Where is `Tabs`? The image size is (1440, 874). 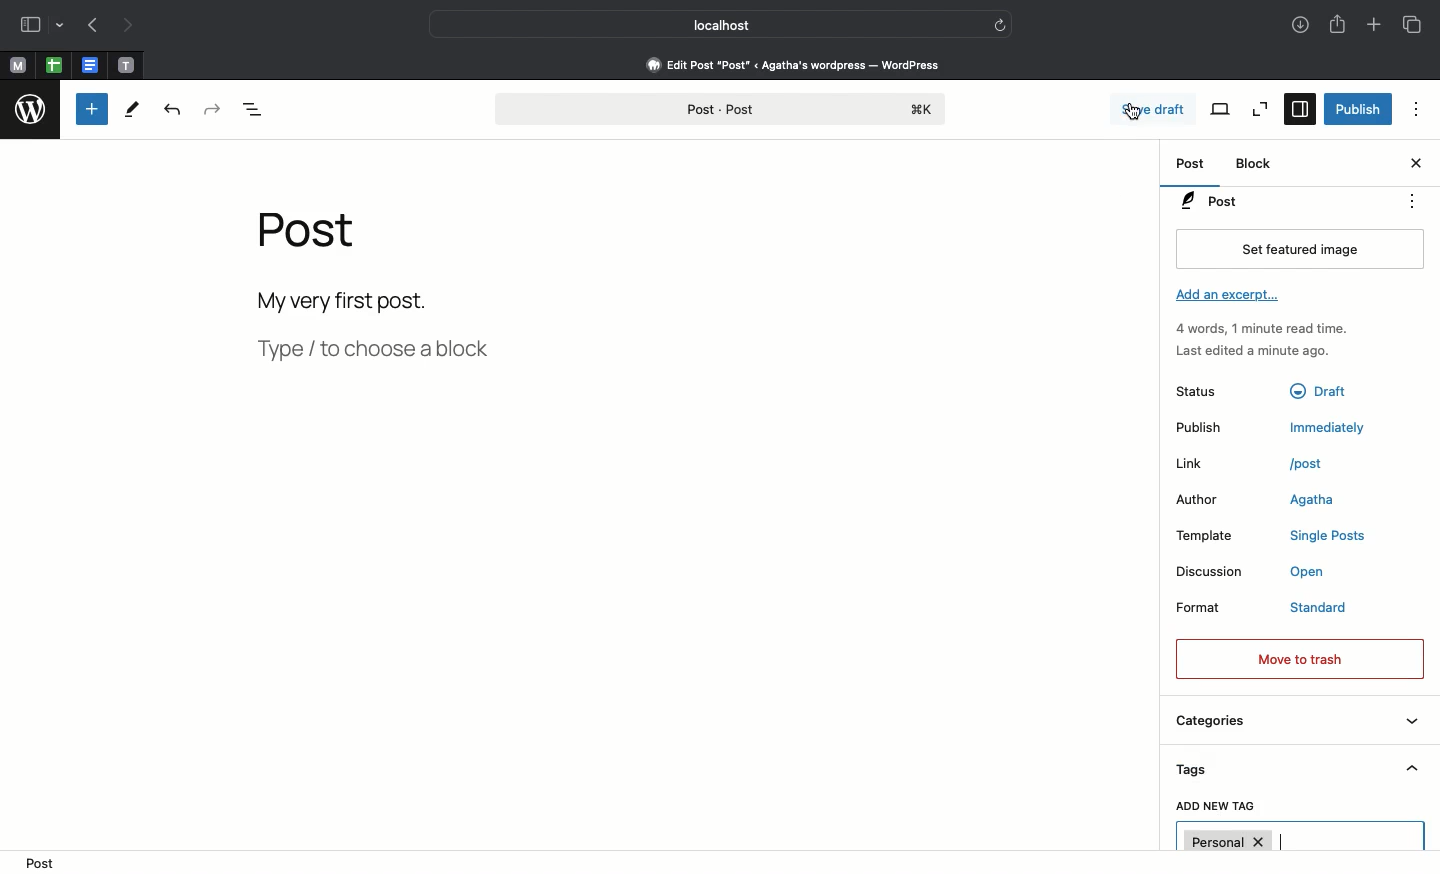
Tabs is located at coordinates (1410, 23).